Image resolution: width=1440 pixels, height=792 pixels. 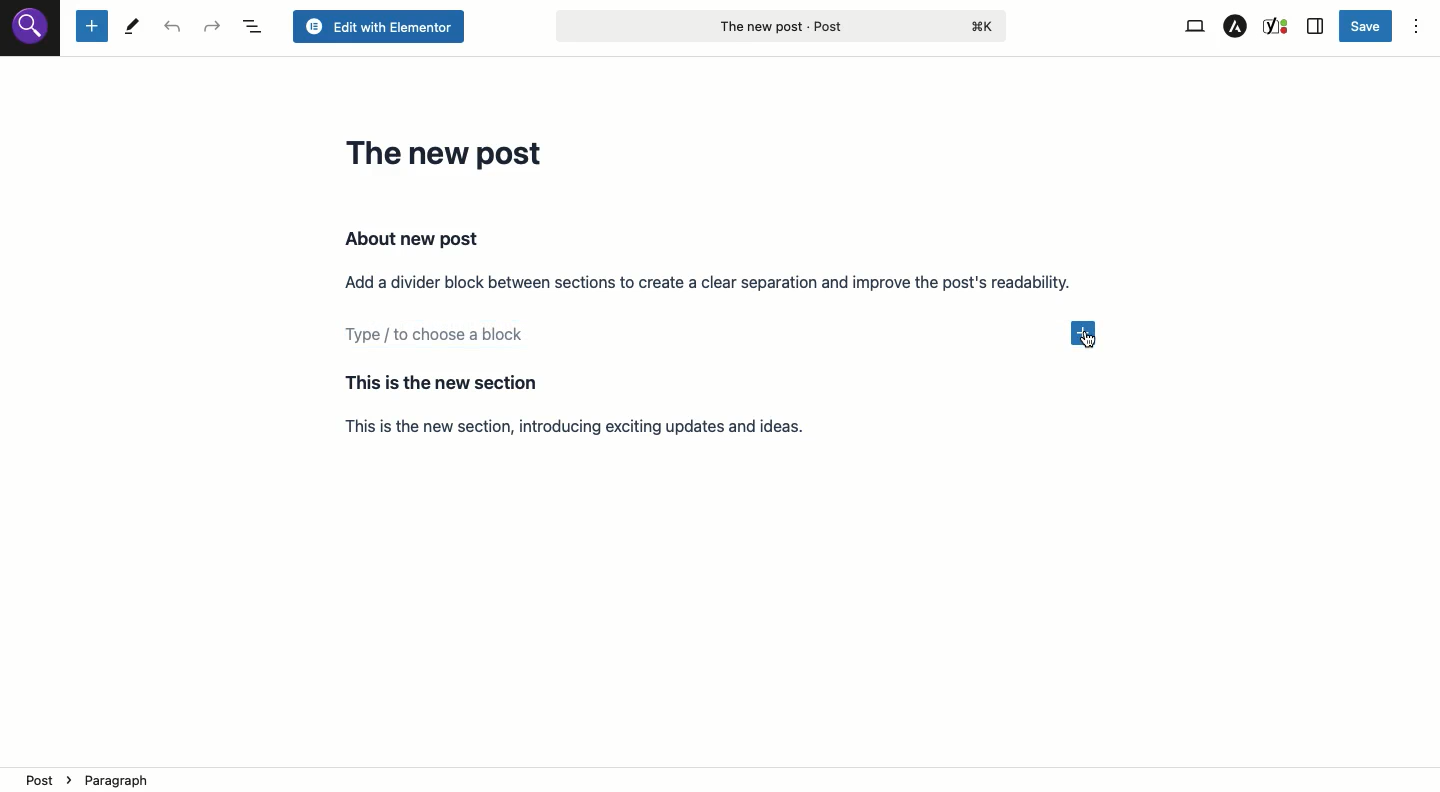 I want to click on Undo, so click(x=176, y=28).